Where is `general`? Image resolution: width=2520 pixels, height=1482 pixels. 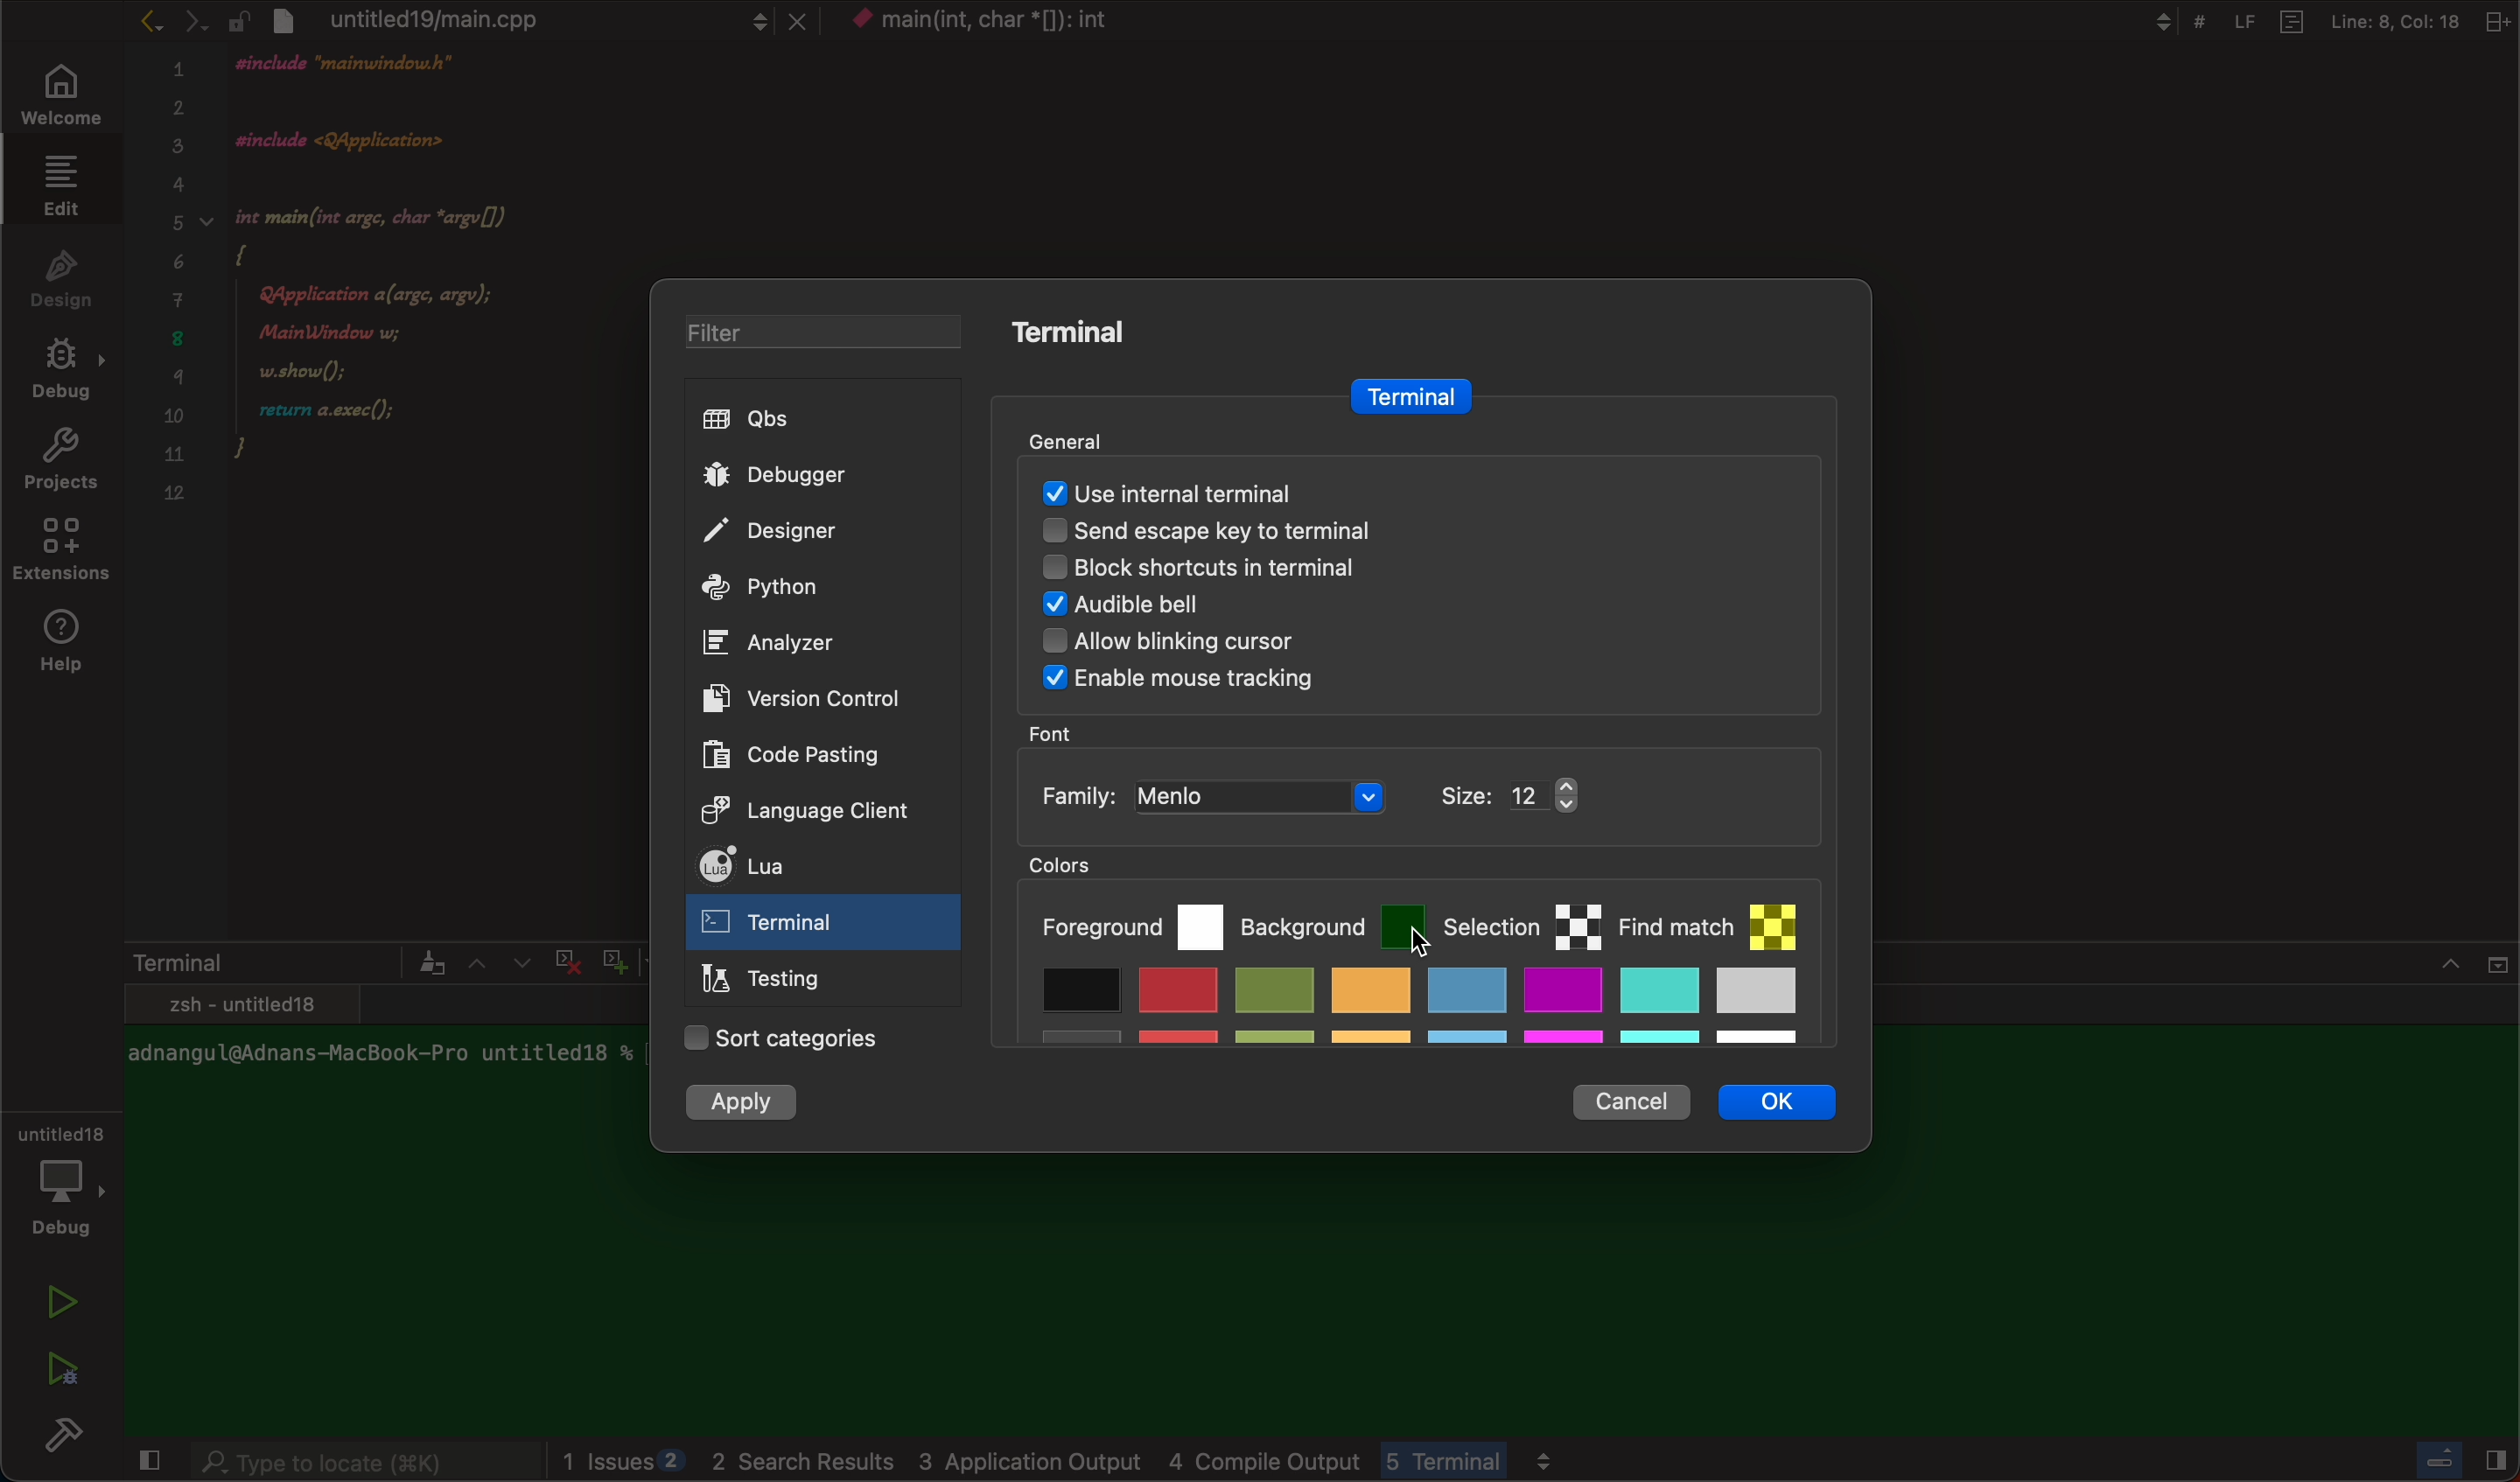
general is located at coordinates (1097, 437).